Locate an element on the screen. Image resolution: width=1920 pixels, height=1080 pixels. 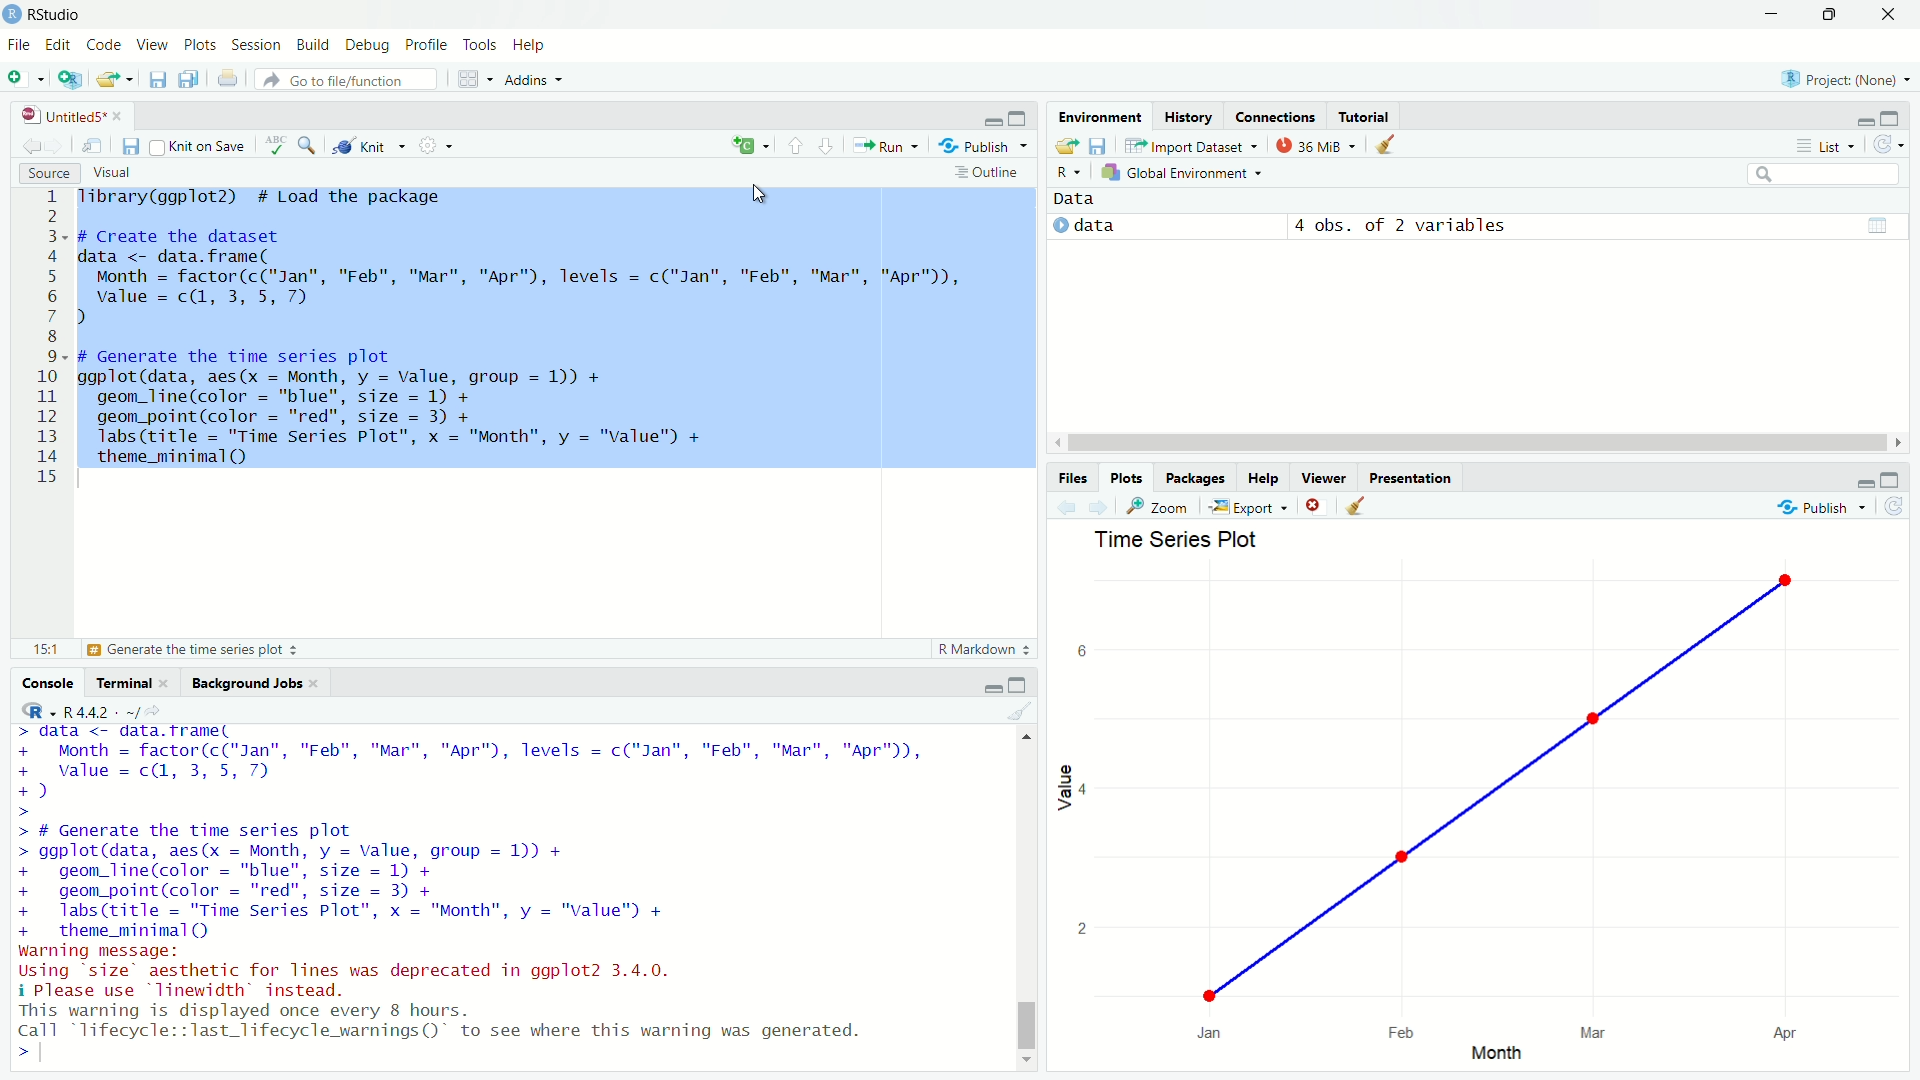
minimize is located at coordinates (990, 115).